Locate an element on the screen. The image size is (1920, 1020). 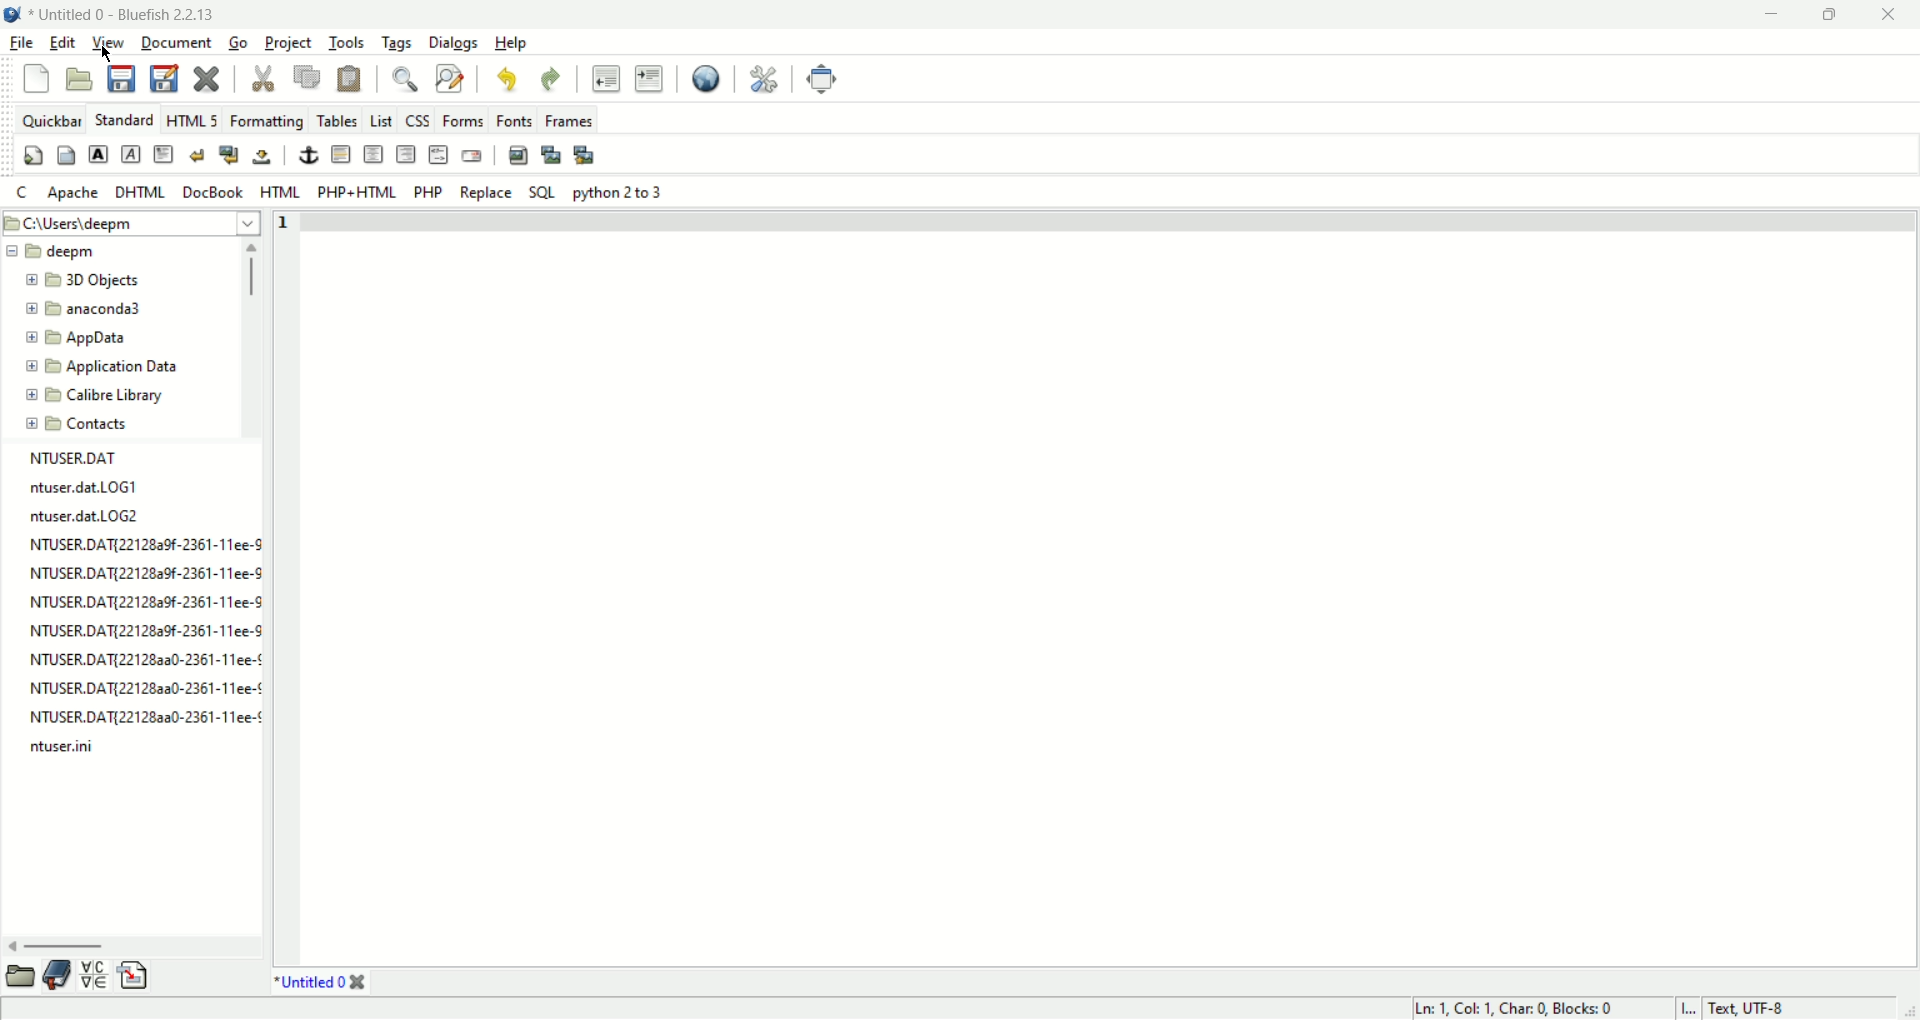
Contacts is located at coordinates (99, 423).